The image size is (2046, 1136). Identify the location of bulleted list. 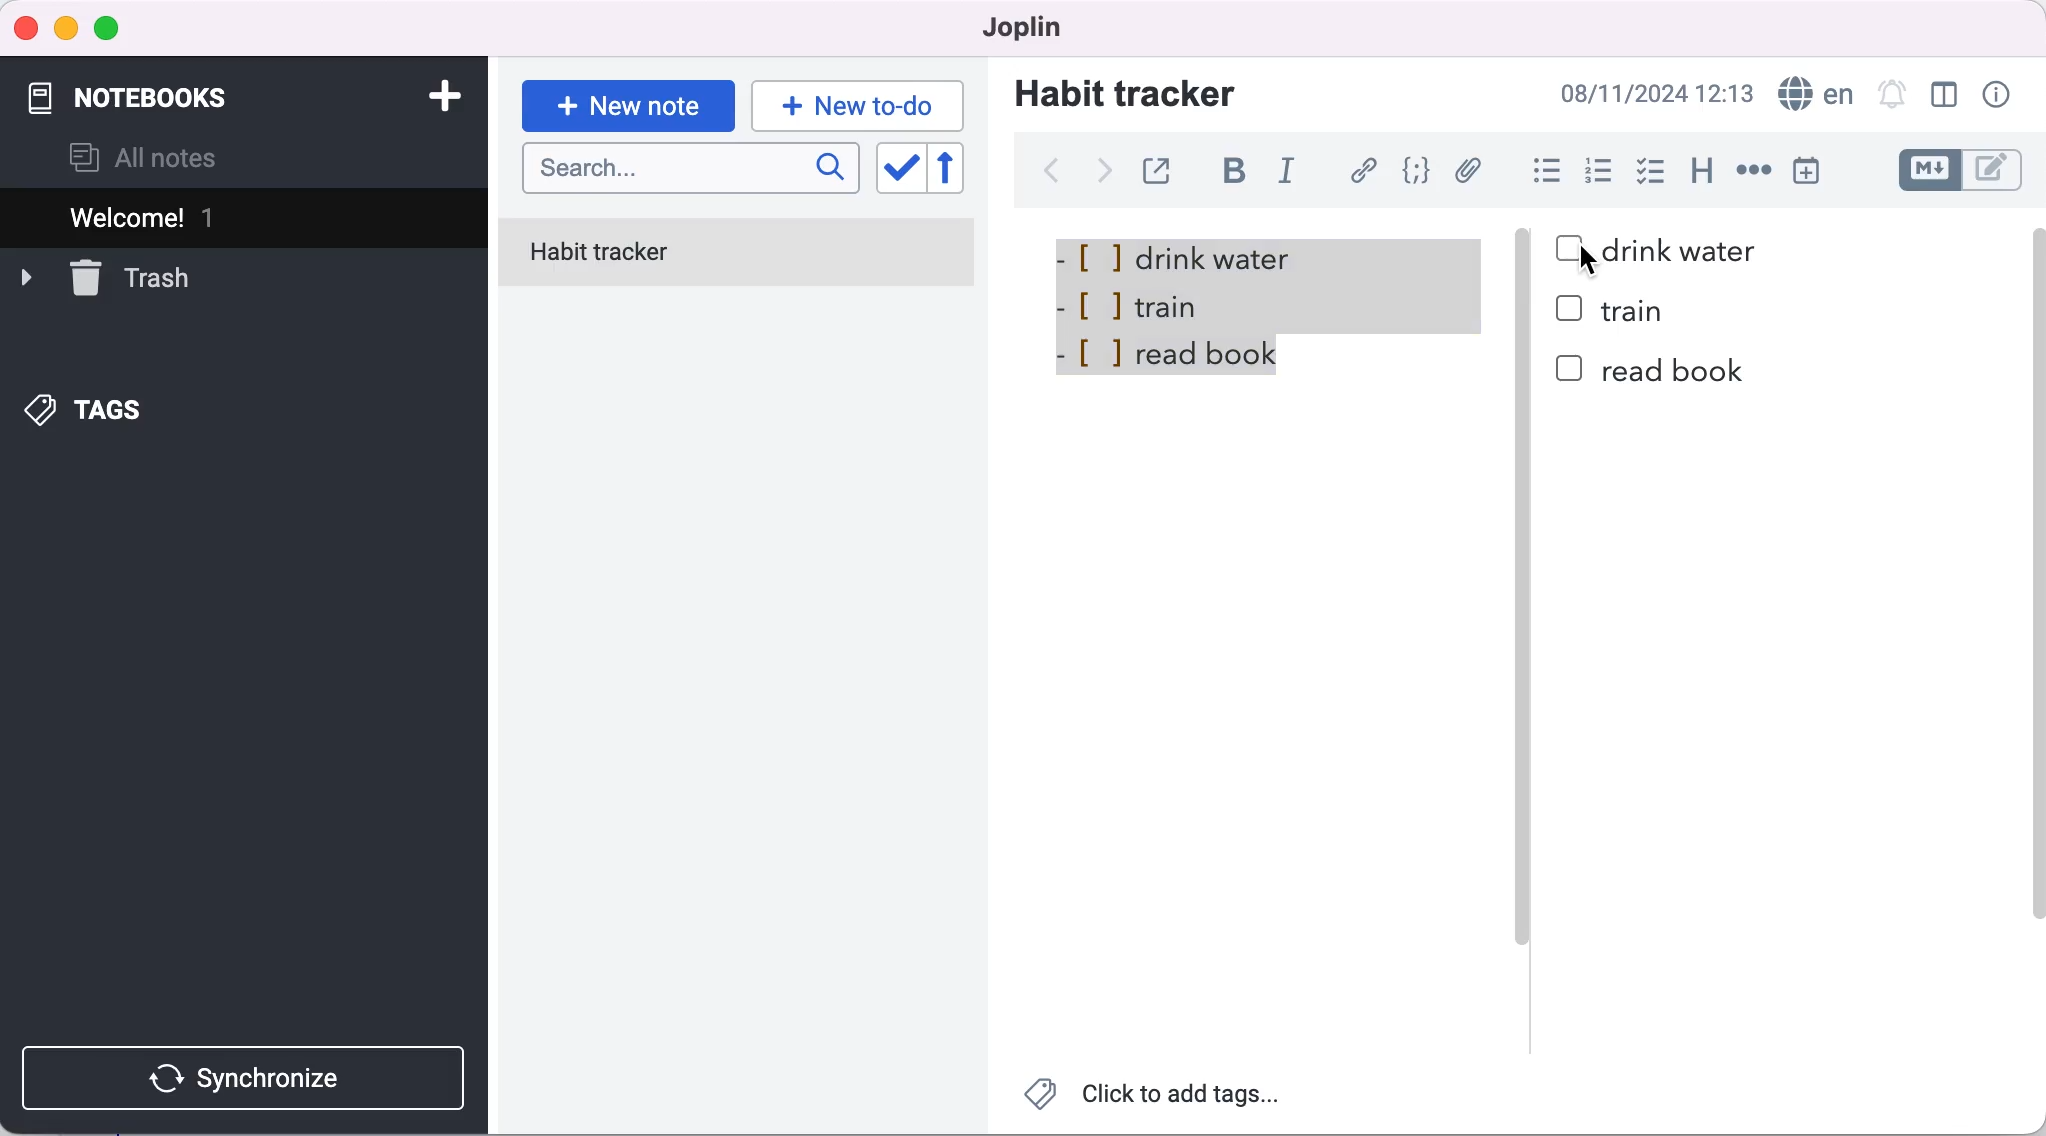
(1543, 173).